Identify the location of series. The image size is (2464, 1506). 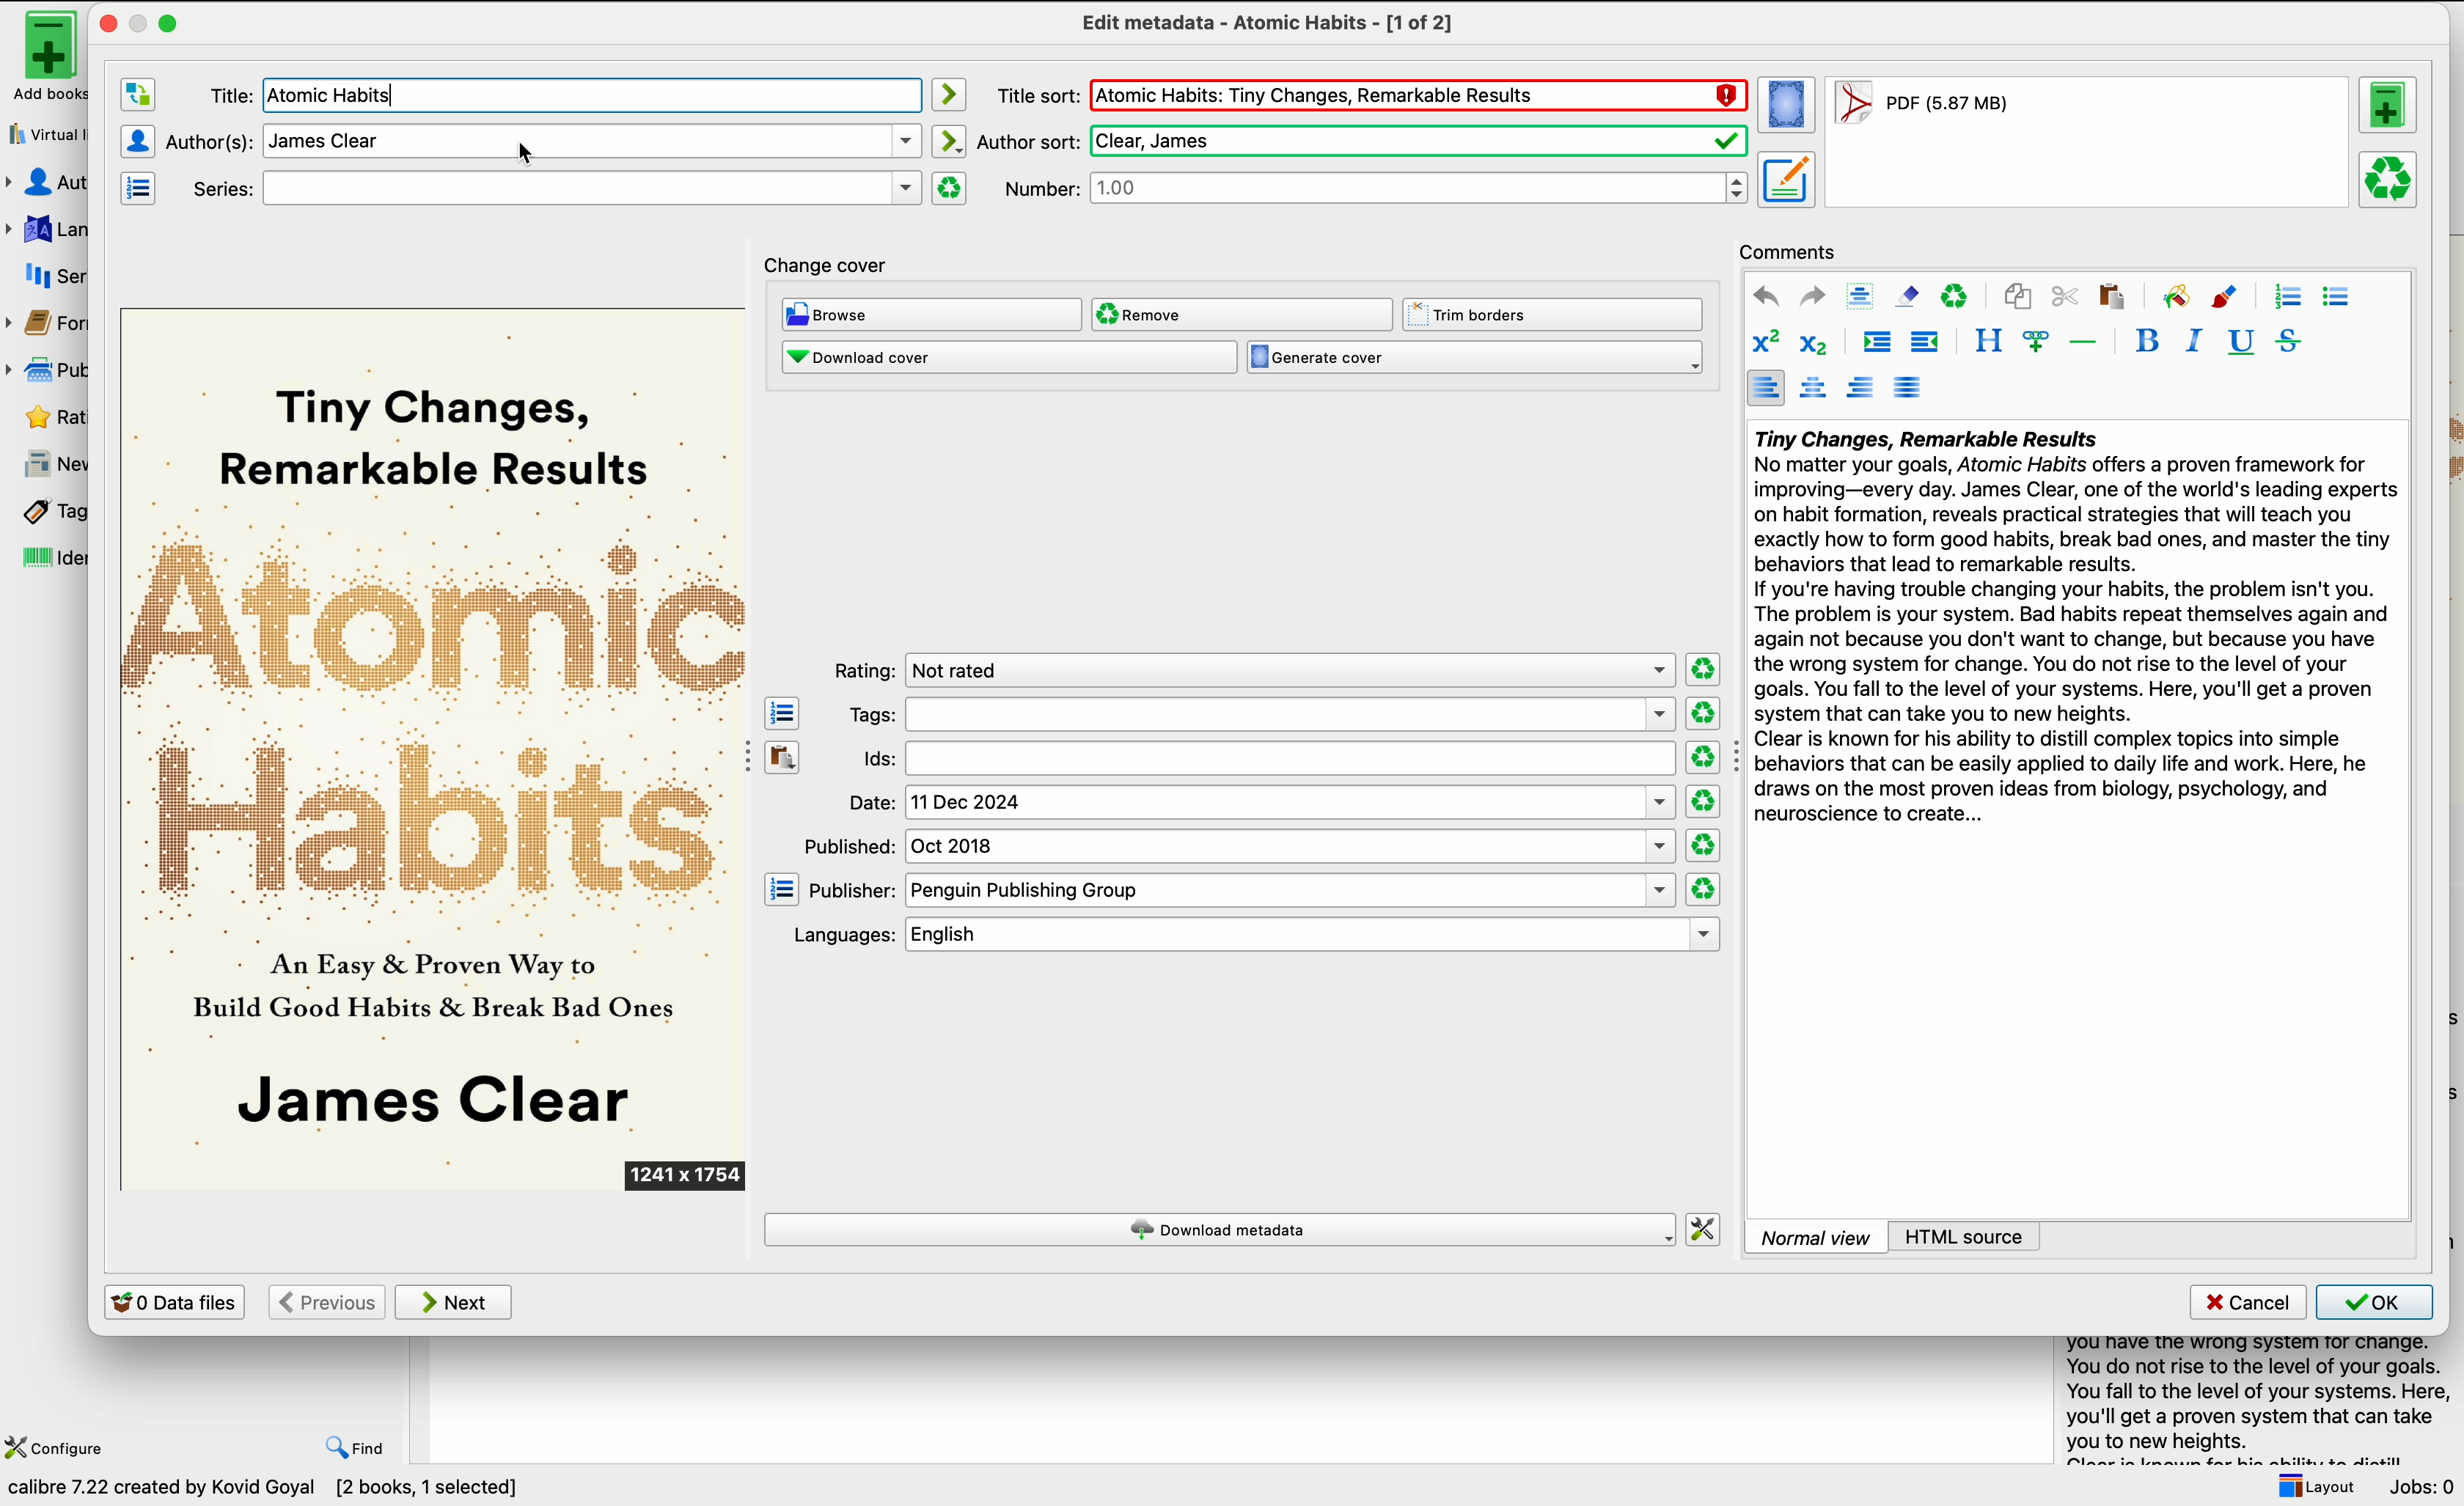
(48, 276).